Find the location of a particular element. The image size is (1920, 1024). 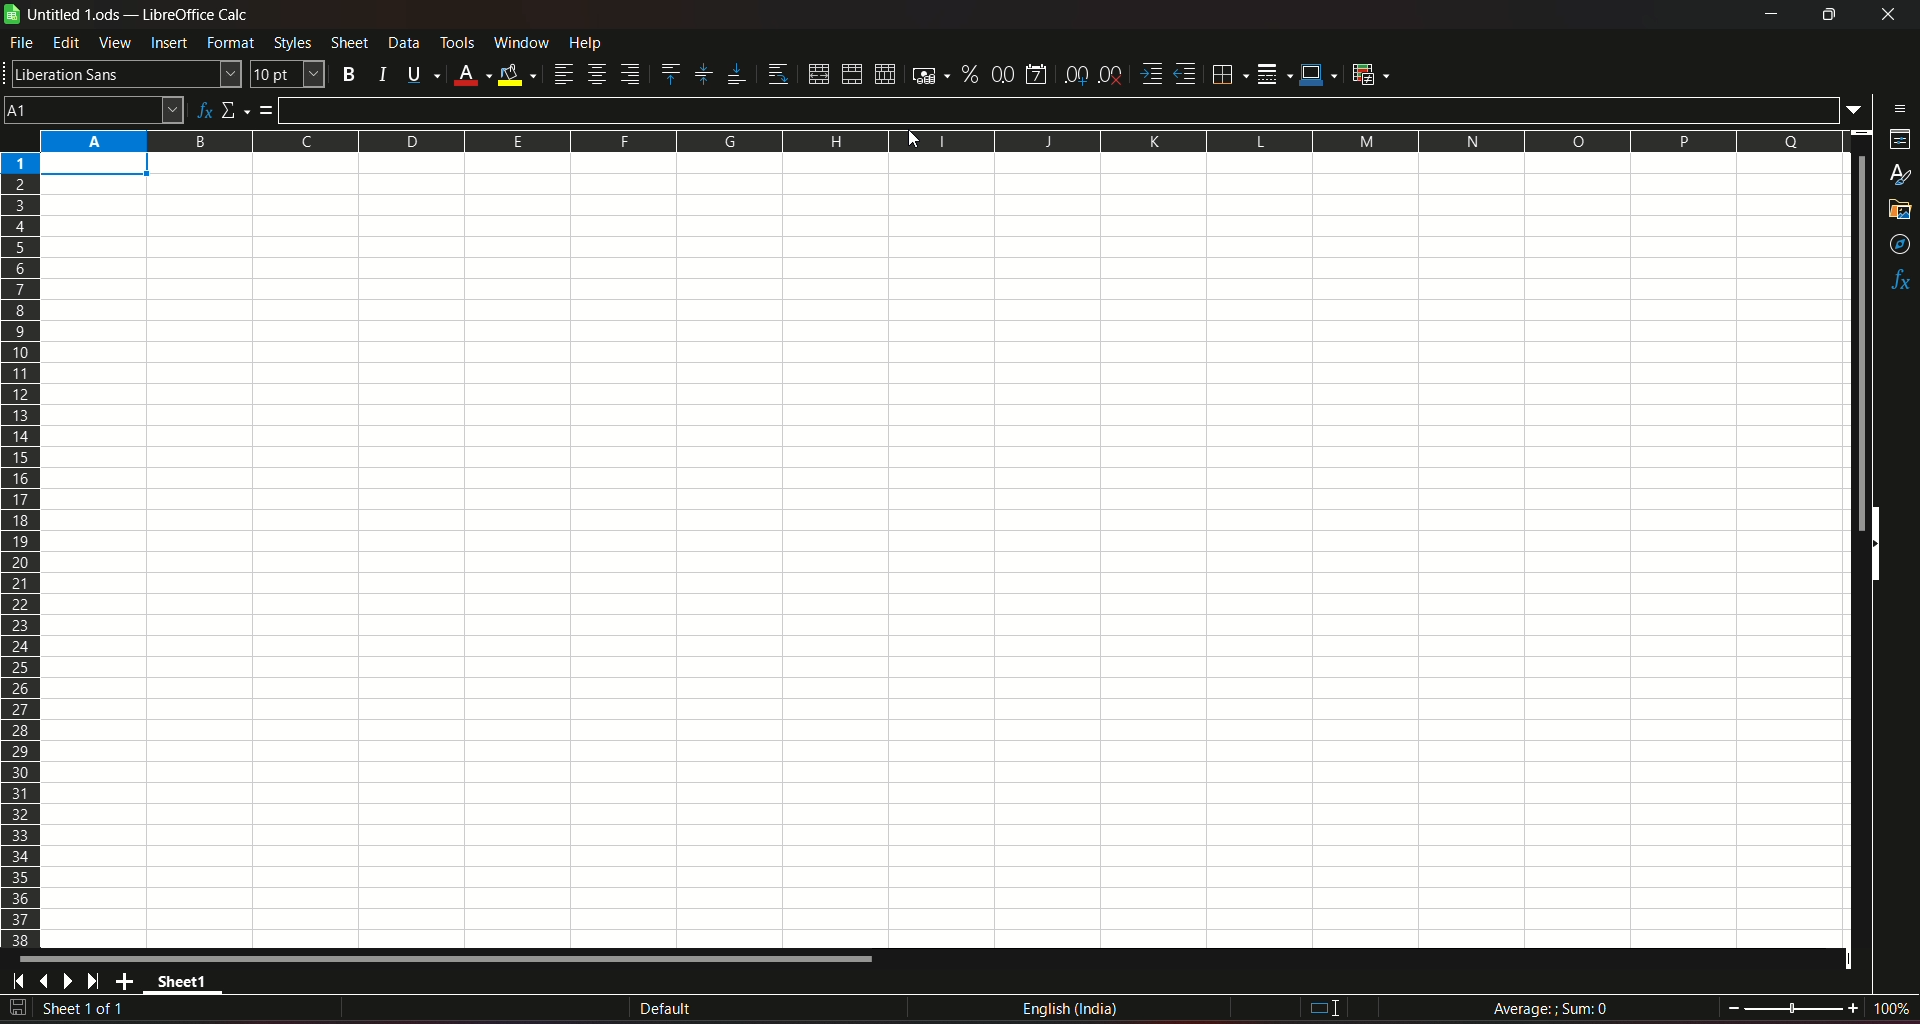

columns is located at coordinates (943, 143).